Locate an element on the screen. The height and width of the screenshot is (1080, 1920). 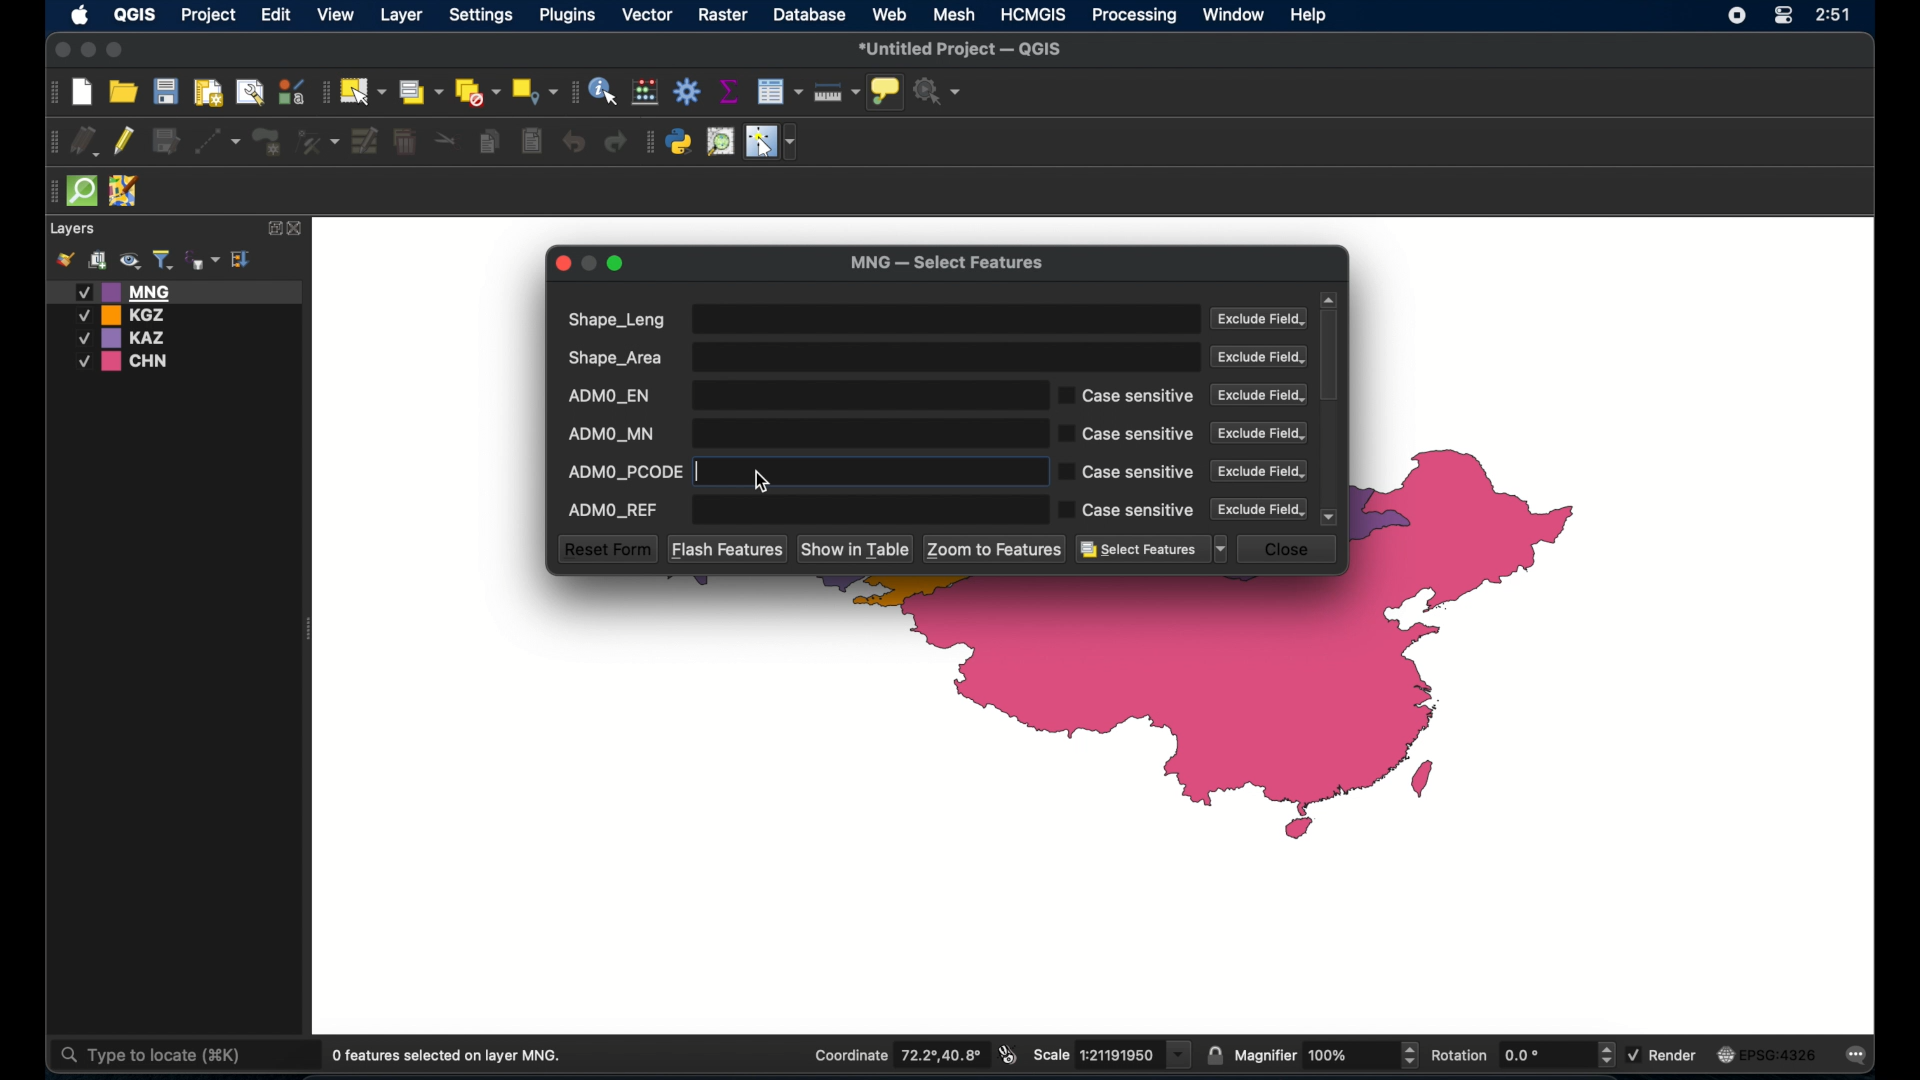
digitize with segment is located at coordinates (218, 140).